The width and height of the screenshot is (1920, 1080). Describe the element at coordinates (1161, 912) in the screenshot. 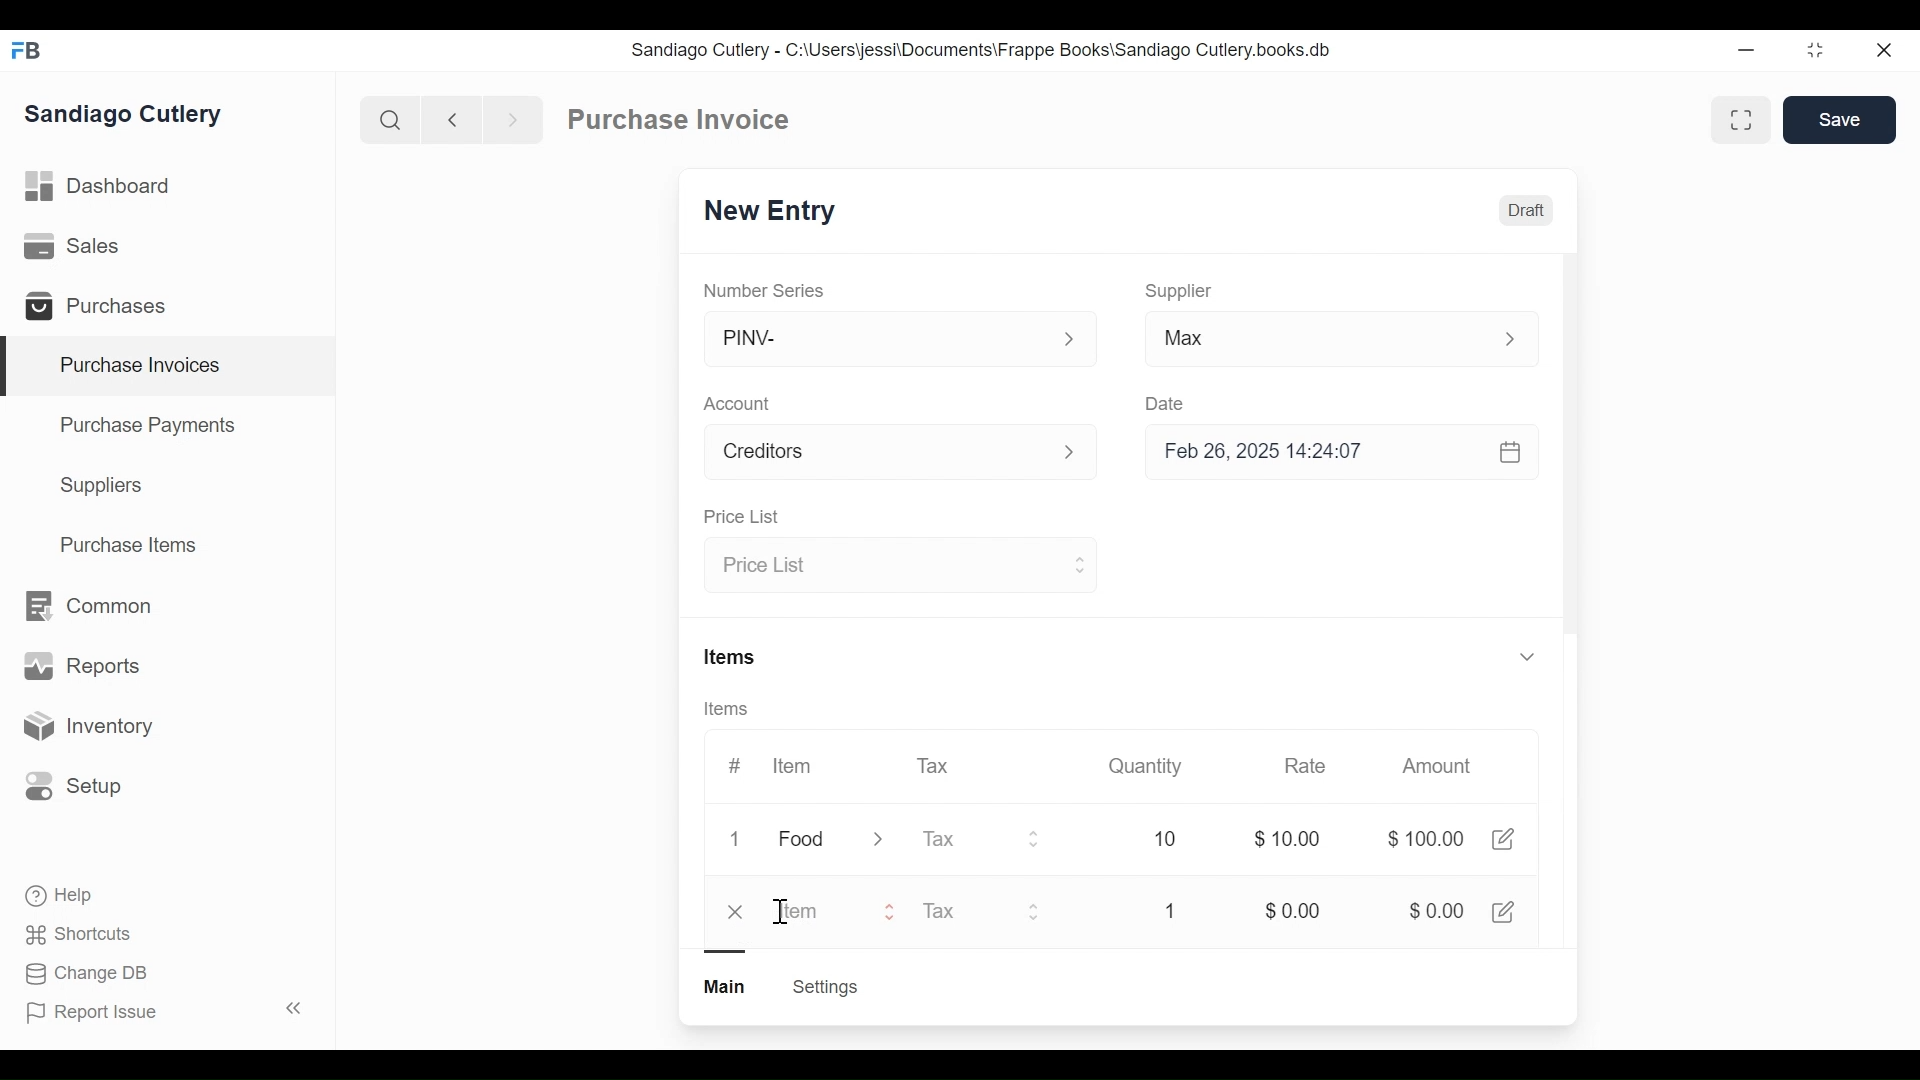

I see `1` at that location.